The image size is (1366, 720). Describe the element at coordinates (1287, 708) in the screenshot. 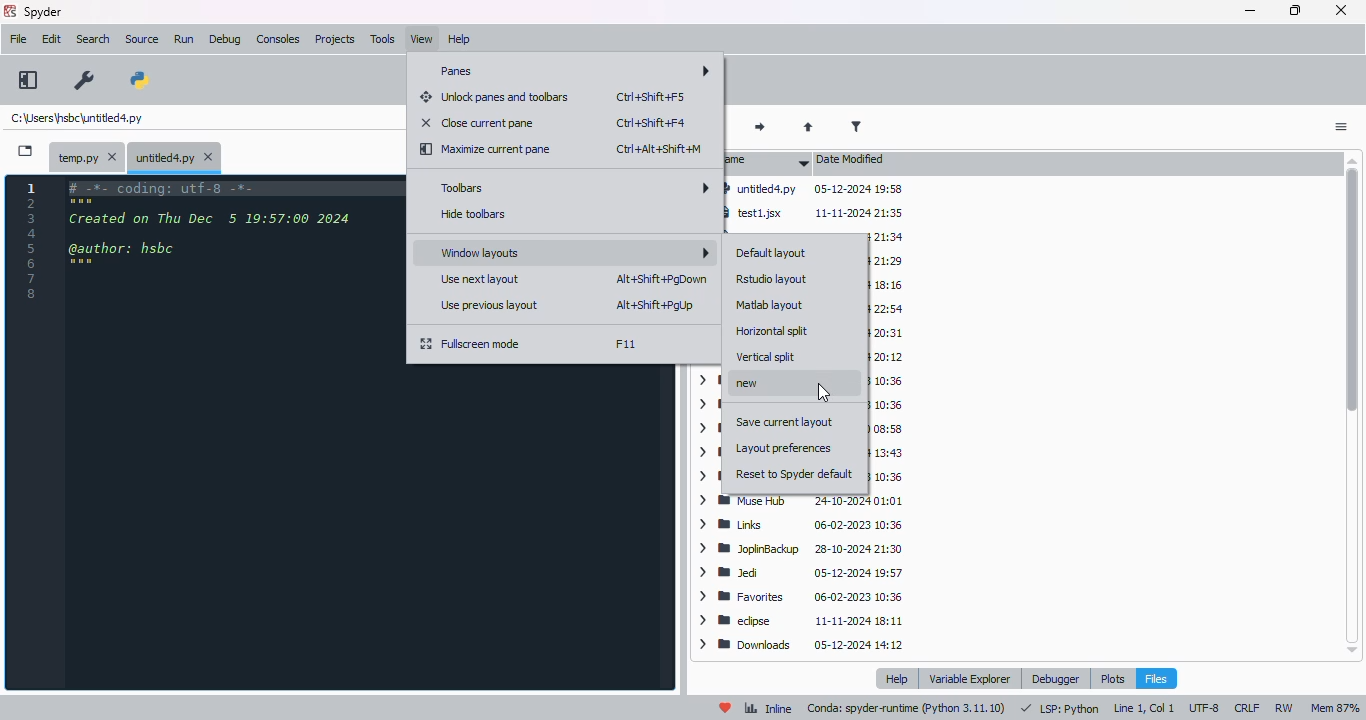

I see `RW` at that location.